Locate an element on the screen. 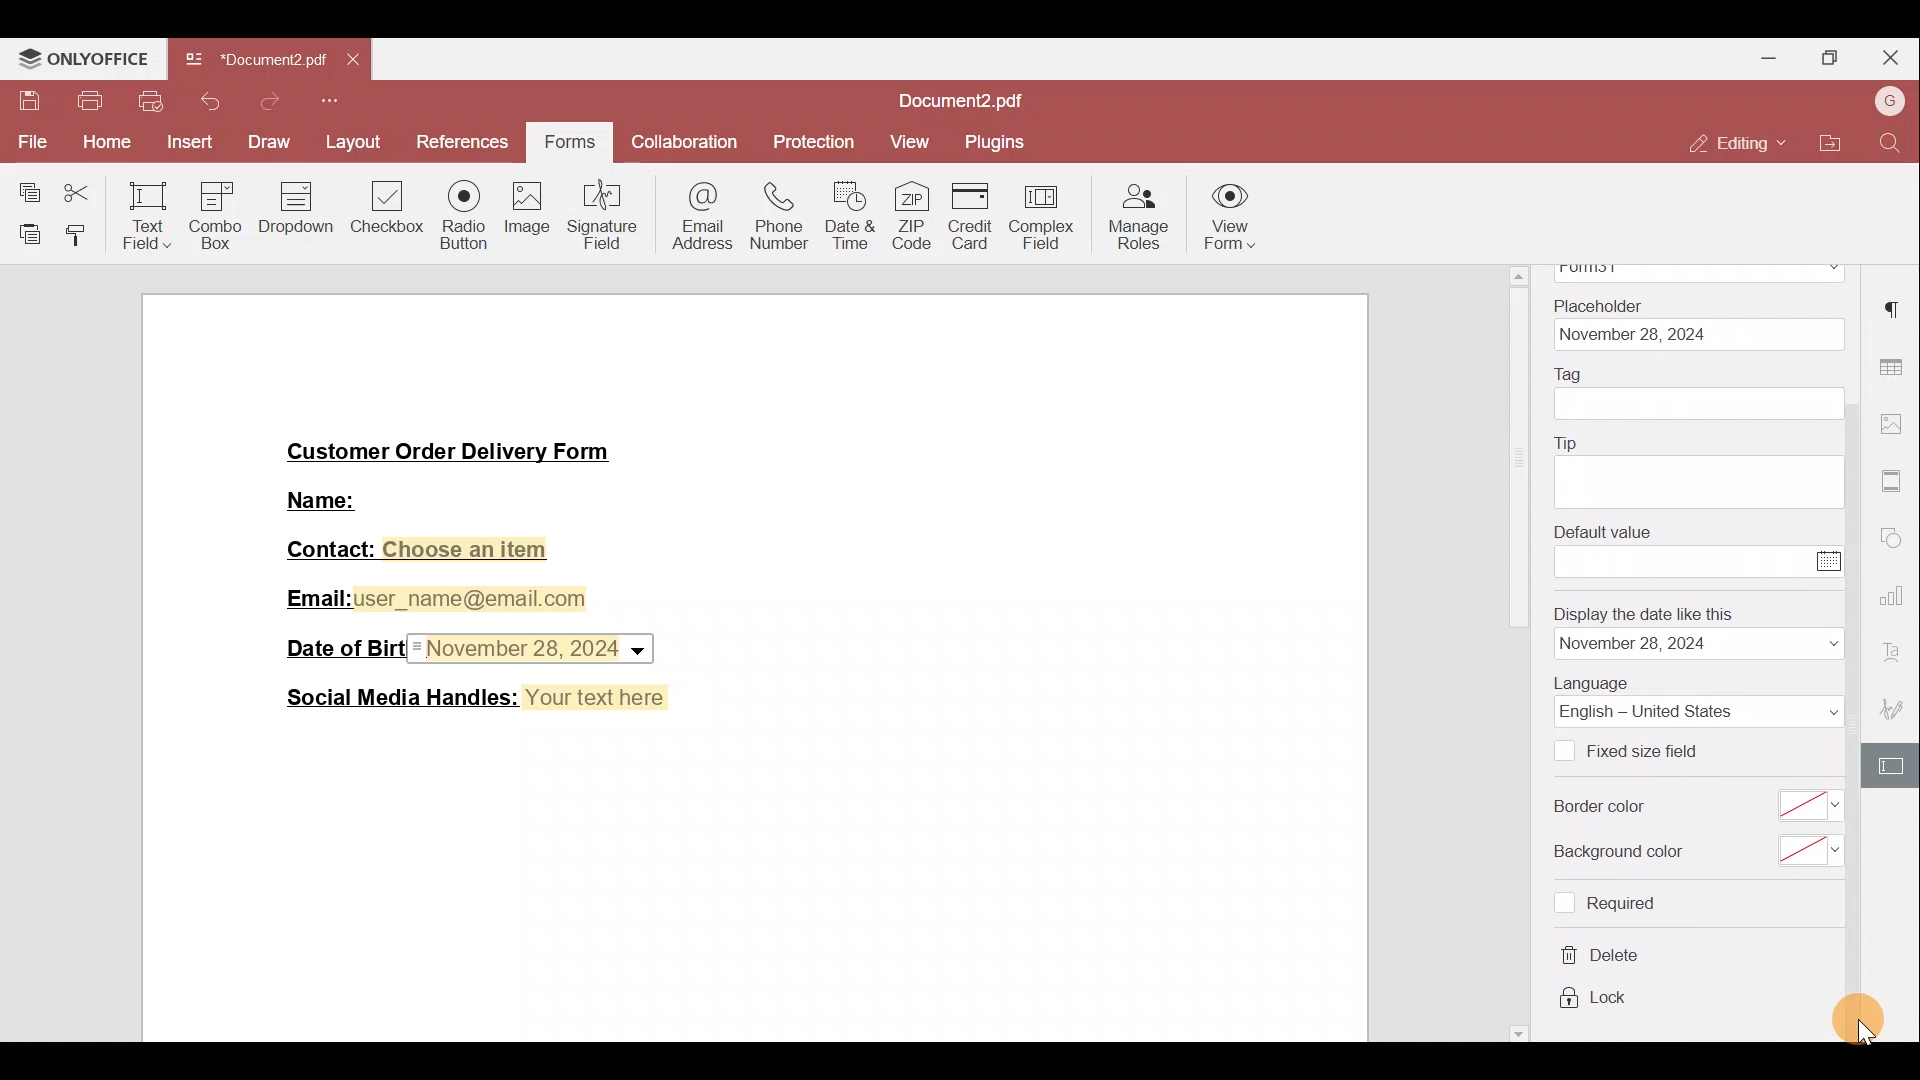 The image size is (1920, 1080). select border color is located at coordinates (1811, 805).